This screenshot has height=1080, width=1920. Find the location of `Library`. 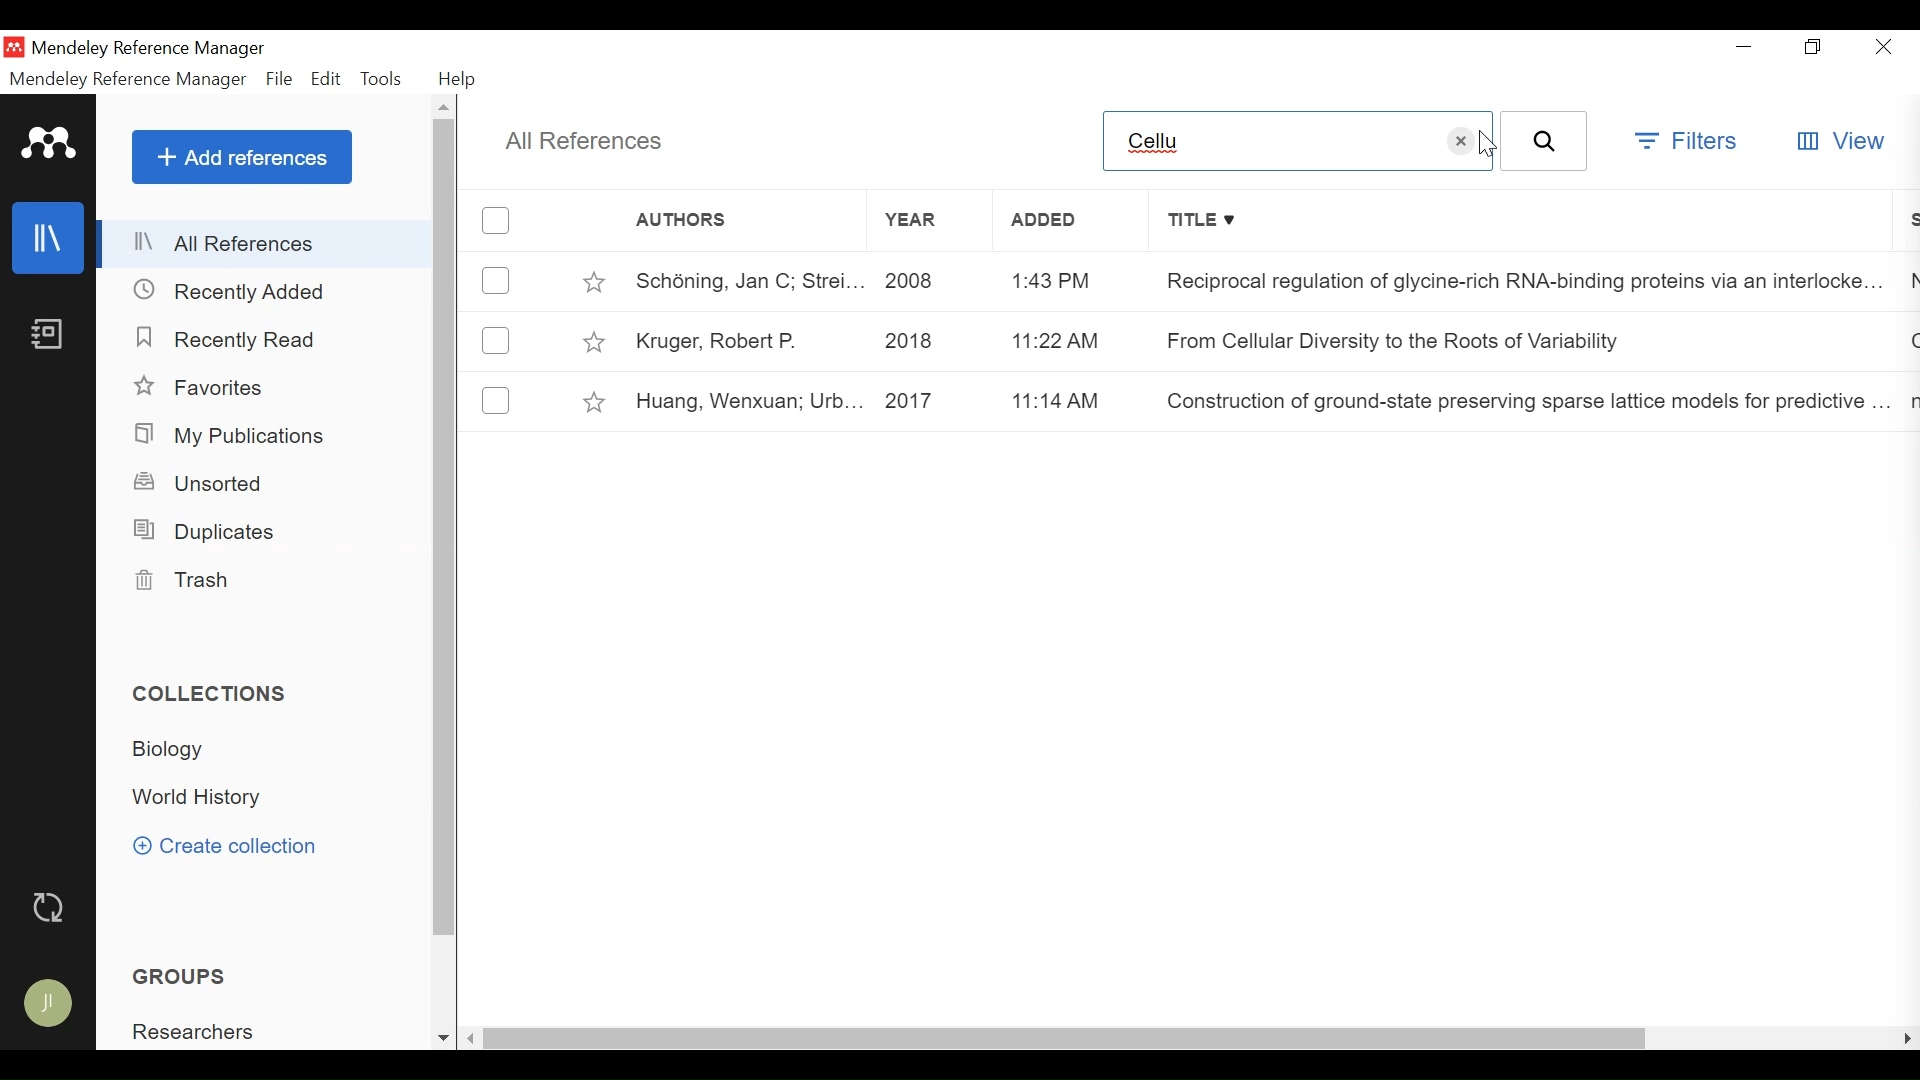

Library is located at coordinates (47, 238).